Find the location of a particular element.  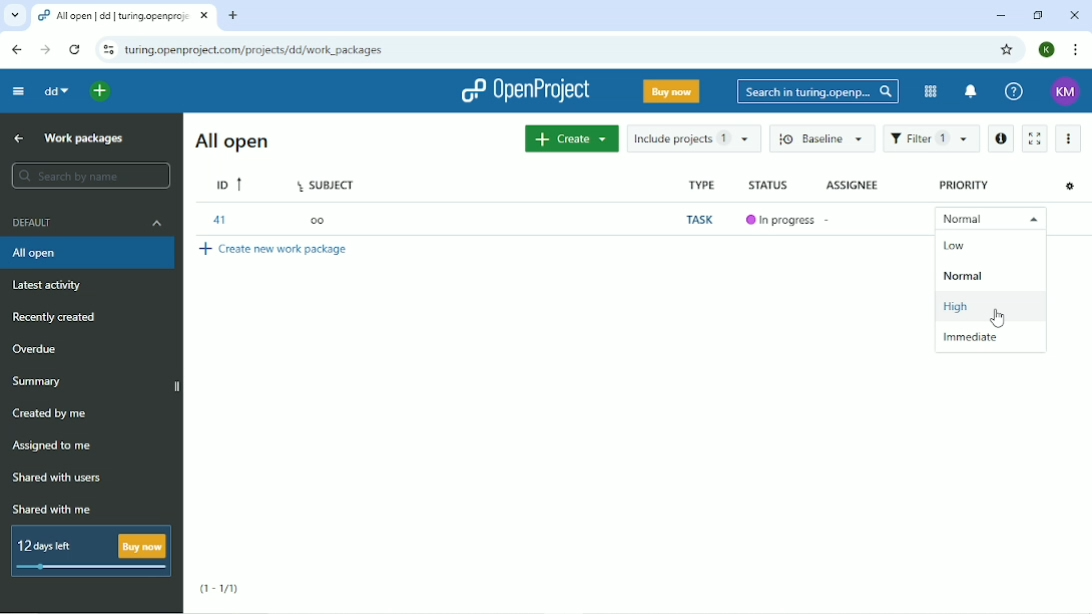

Immediate is located at coordinates (971, 340).